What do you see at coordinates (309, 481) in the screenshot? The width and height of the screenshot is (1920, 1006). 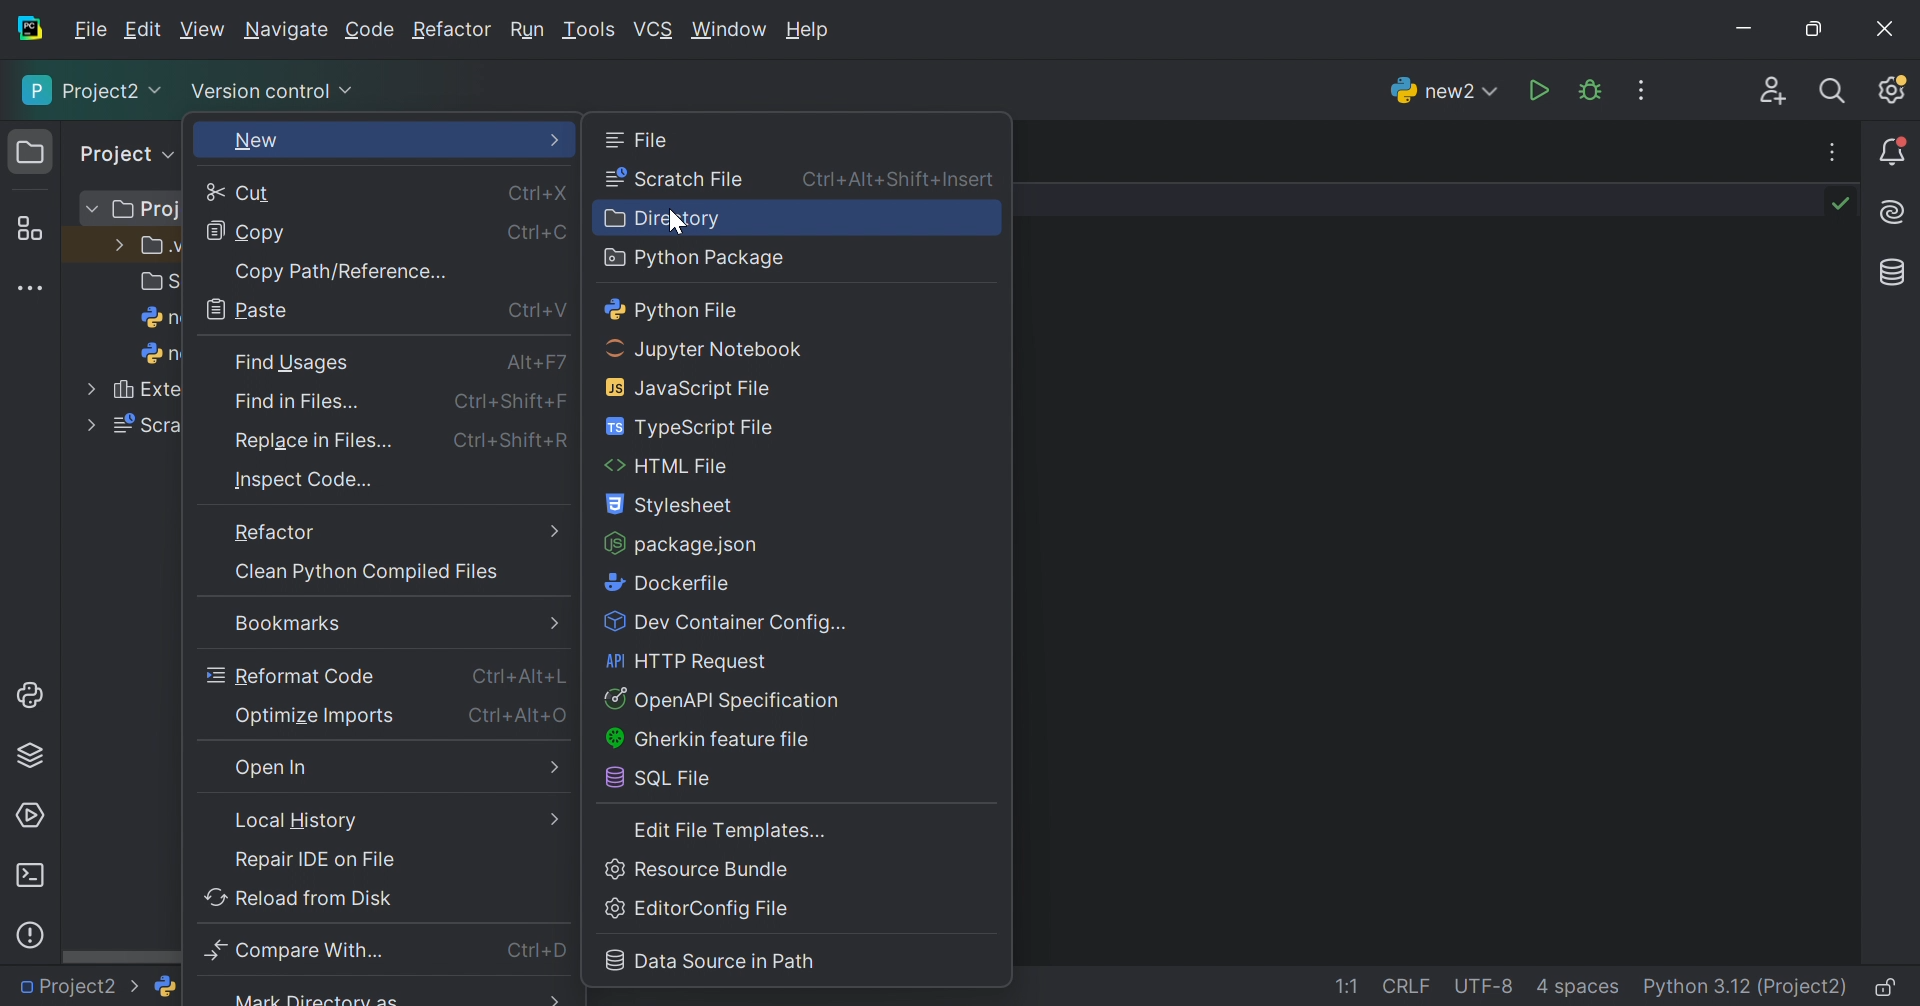 I see `Inspect Code...` at bounding box center [309, 481].